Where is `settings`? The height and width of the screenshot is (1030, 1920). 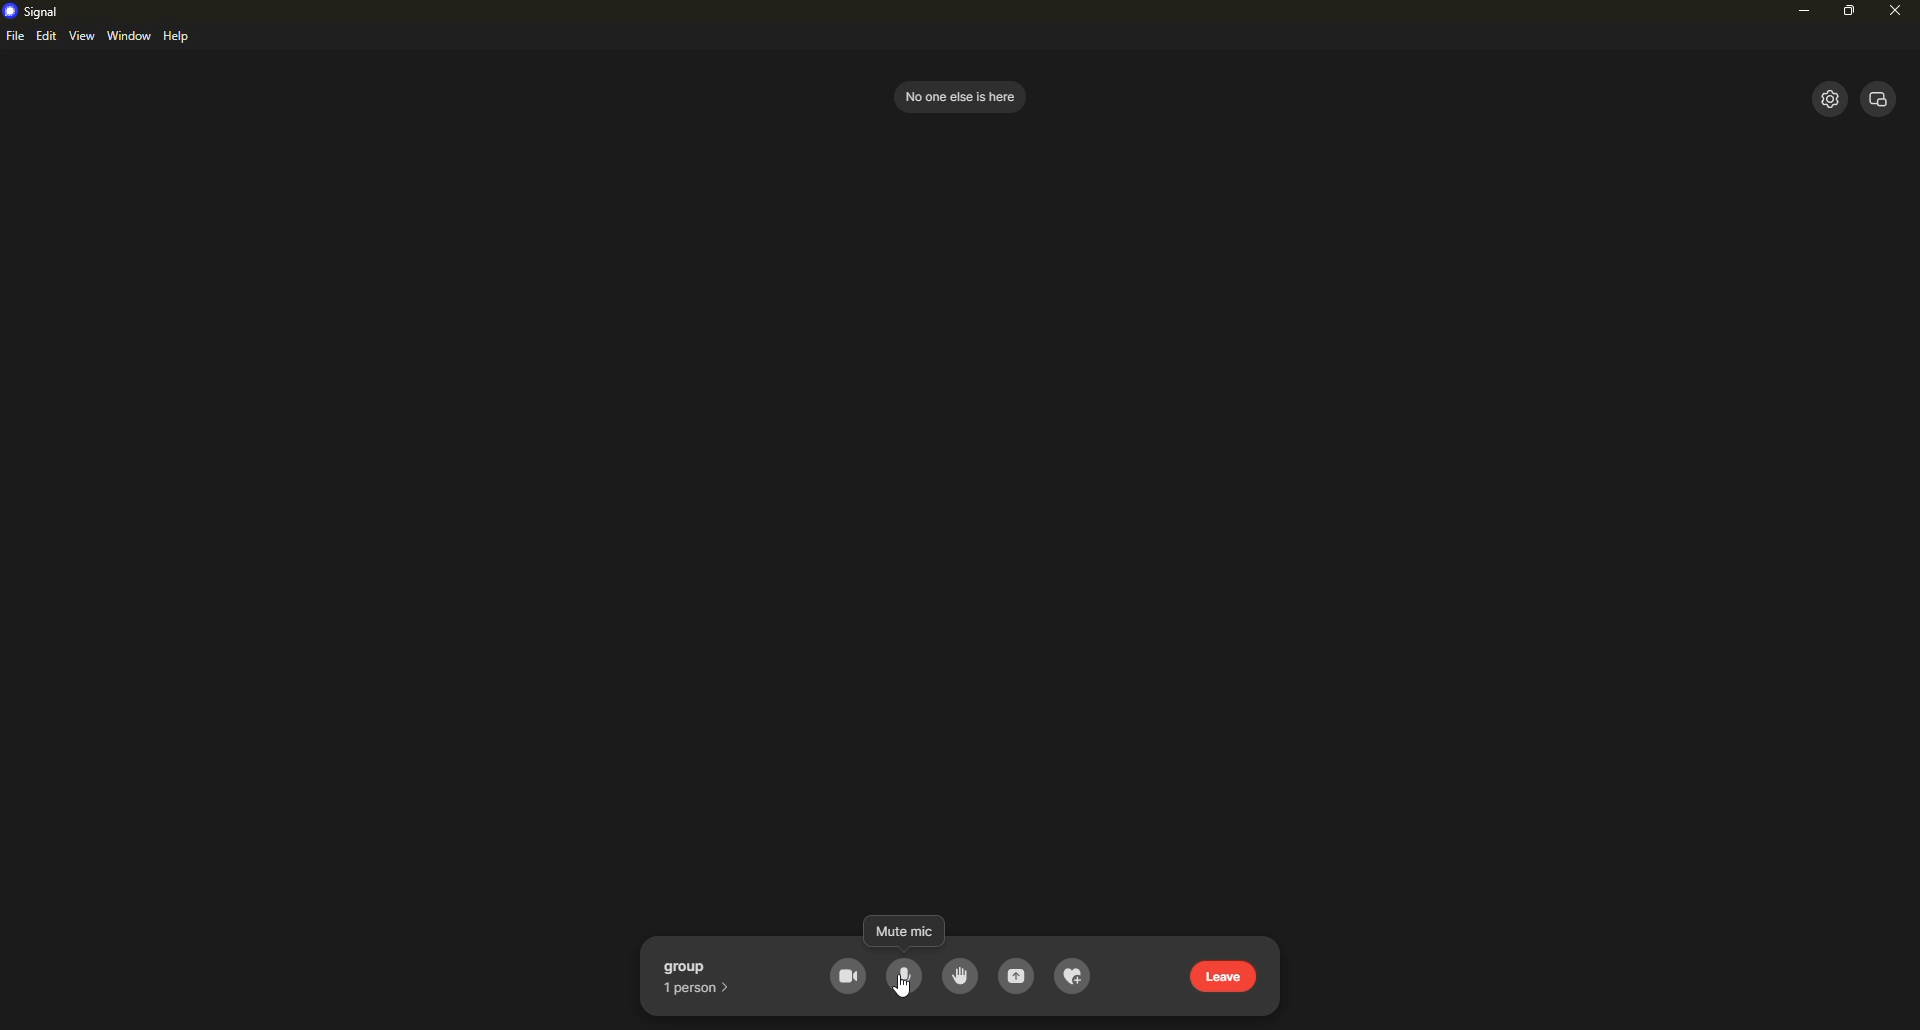
settings is located at coordinates (1827, 99).